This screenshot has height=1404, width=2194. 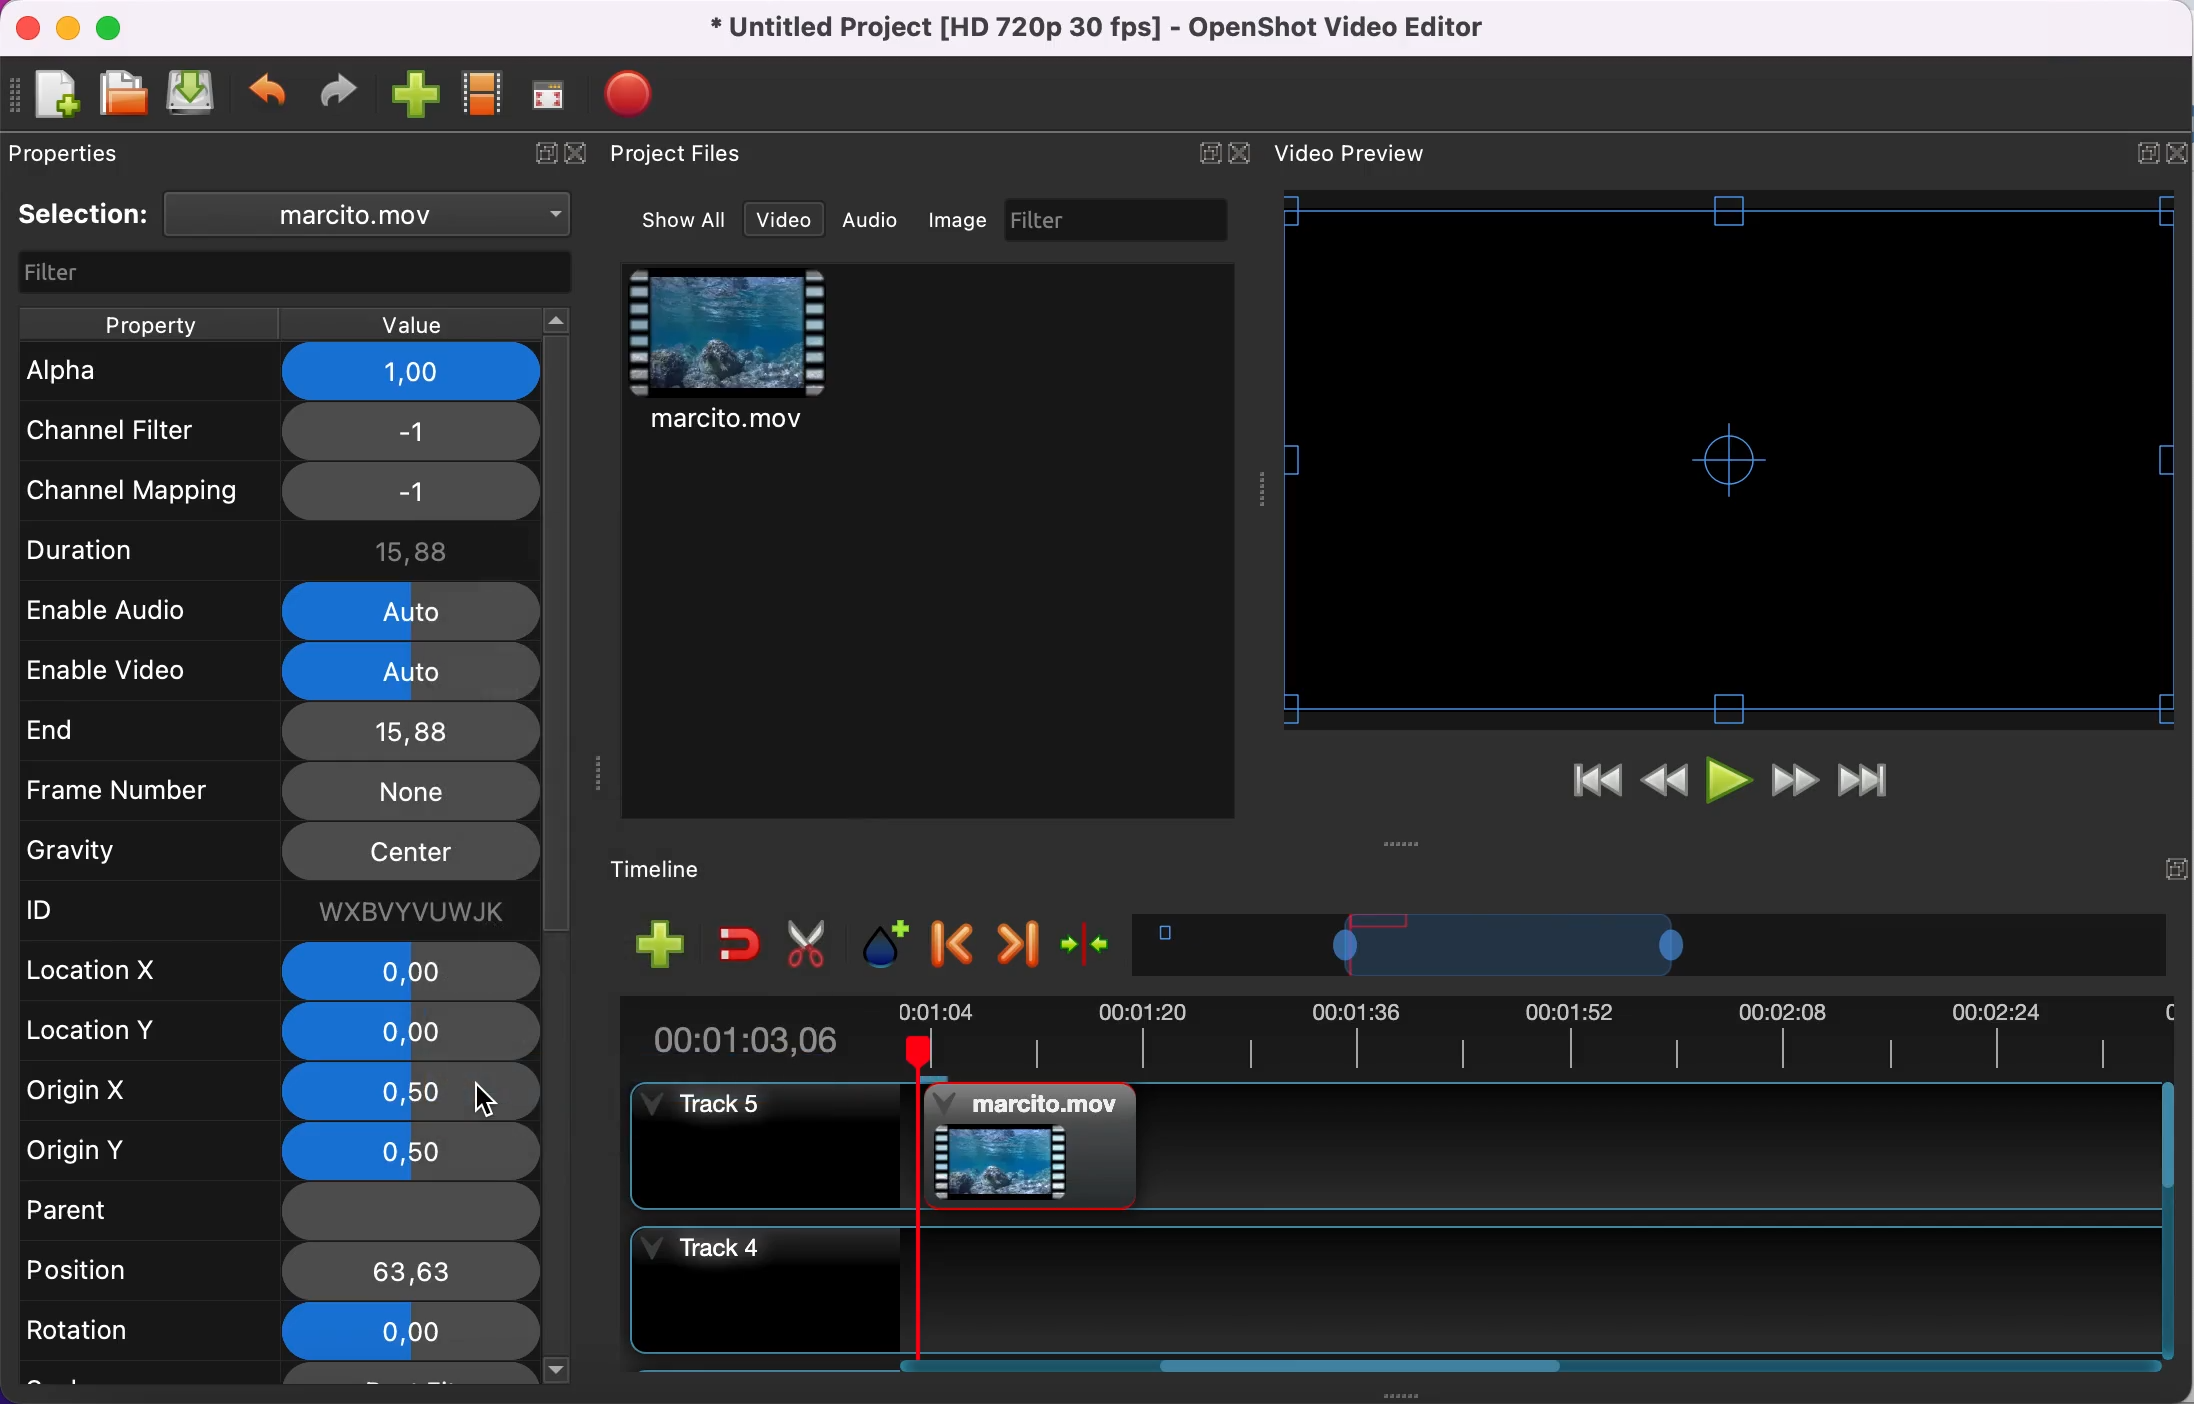 What do you see at coordinates (122, 95) in the screenshot?
I see `open file` at bounding box center [122, 95].